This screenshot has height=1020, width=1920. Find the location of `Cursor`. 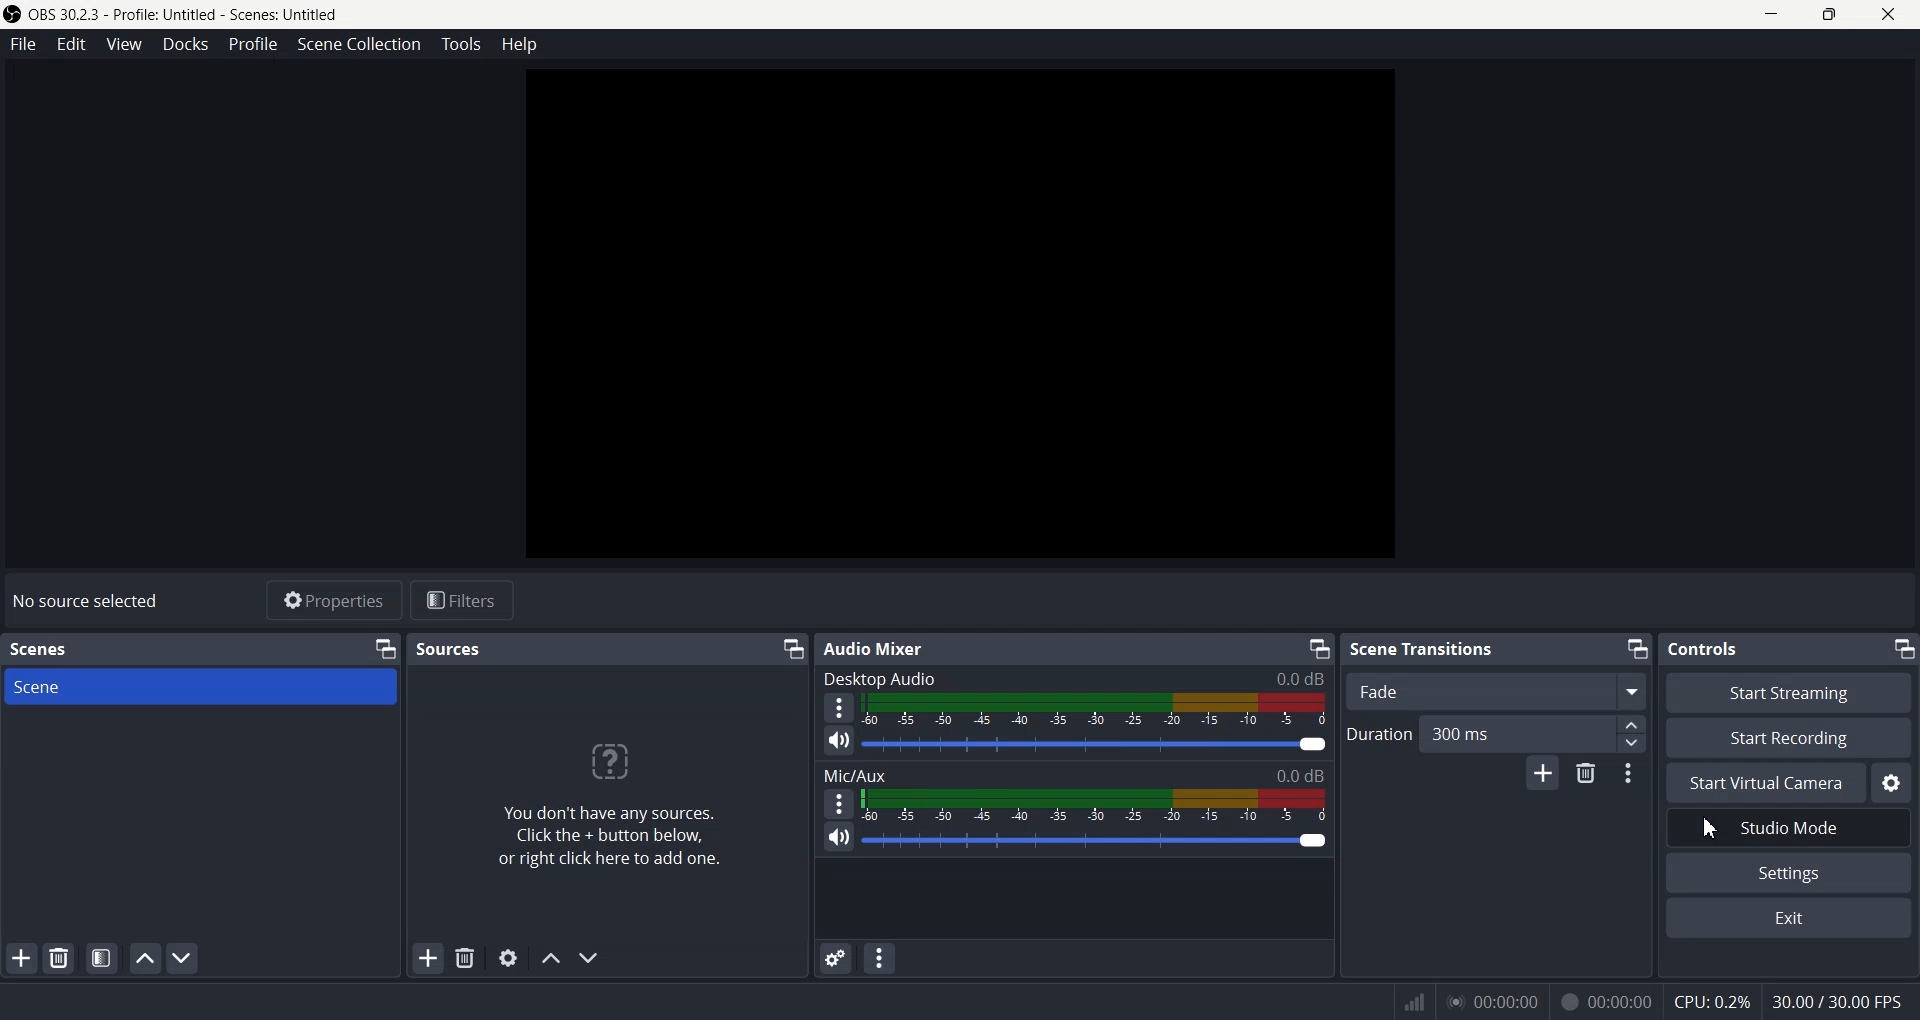

Cursor is located at coordinates (1706, 825).